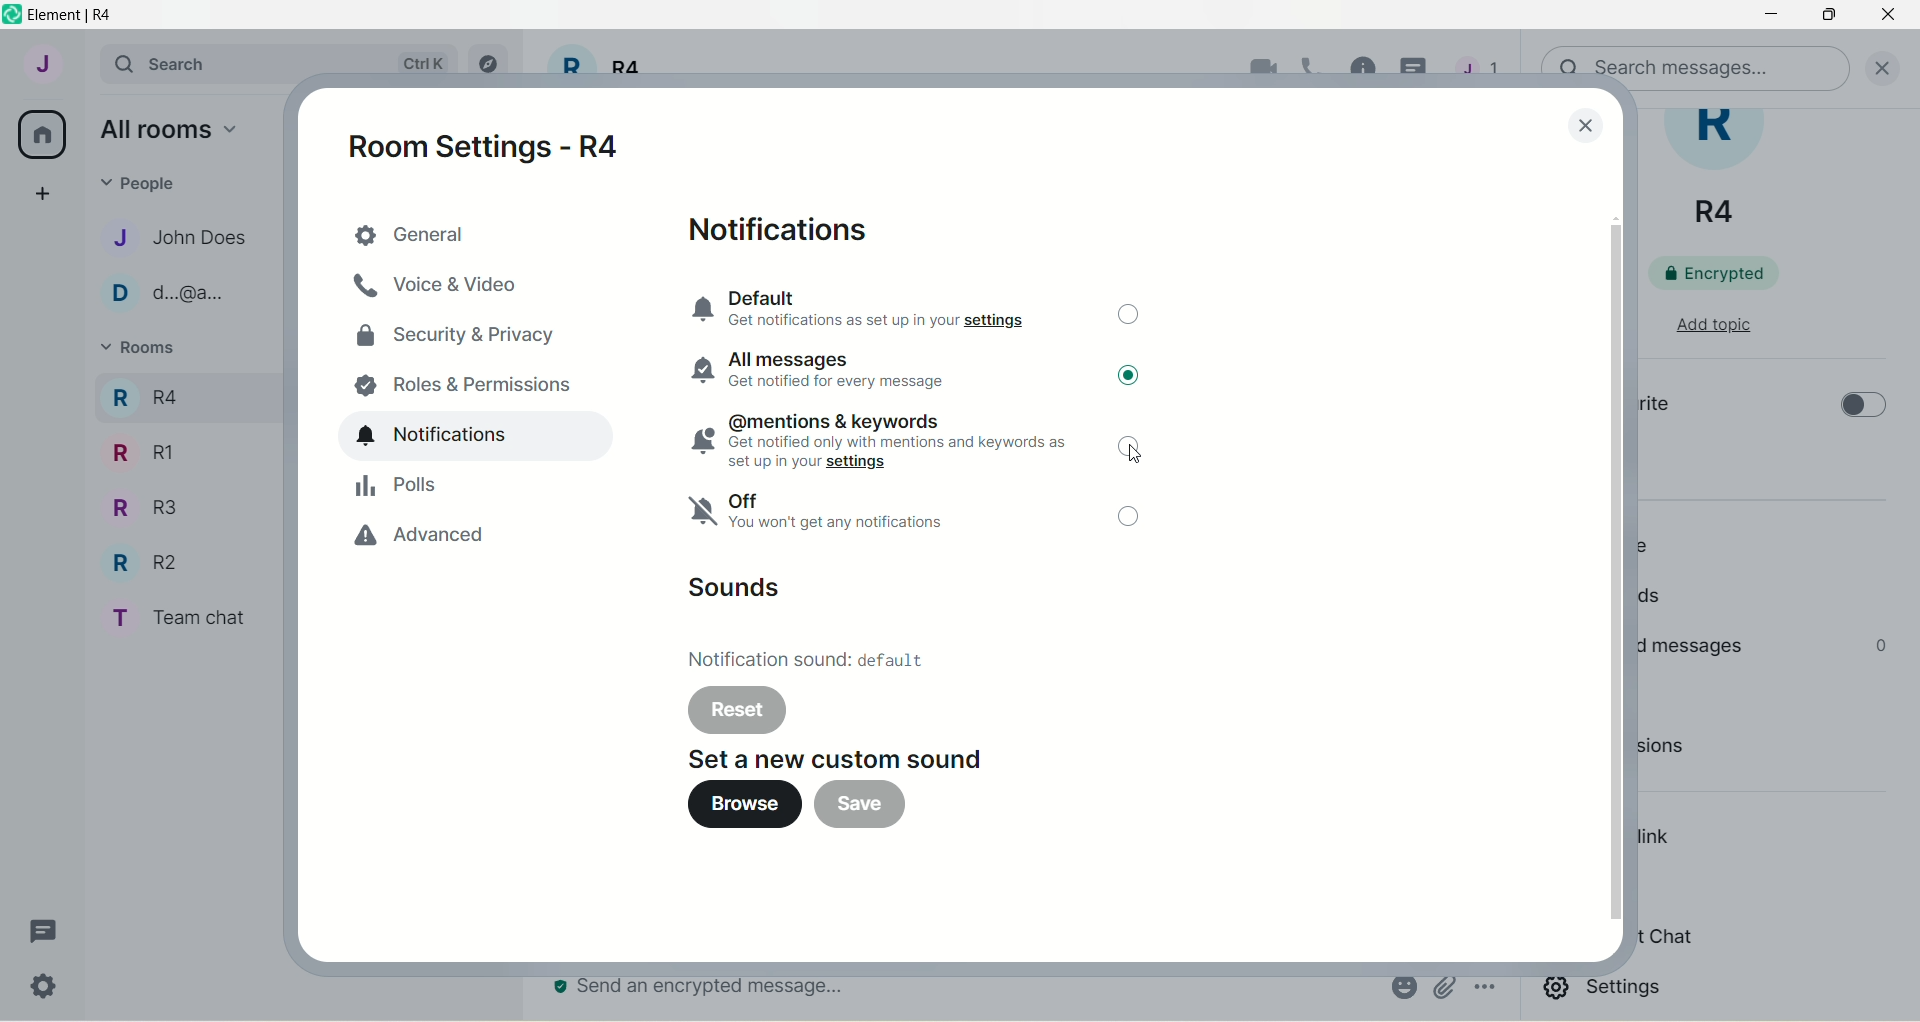  I want to click on maximize, so click(1833, 16).